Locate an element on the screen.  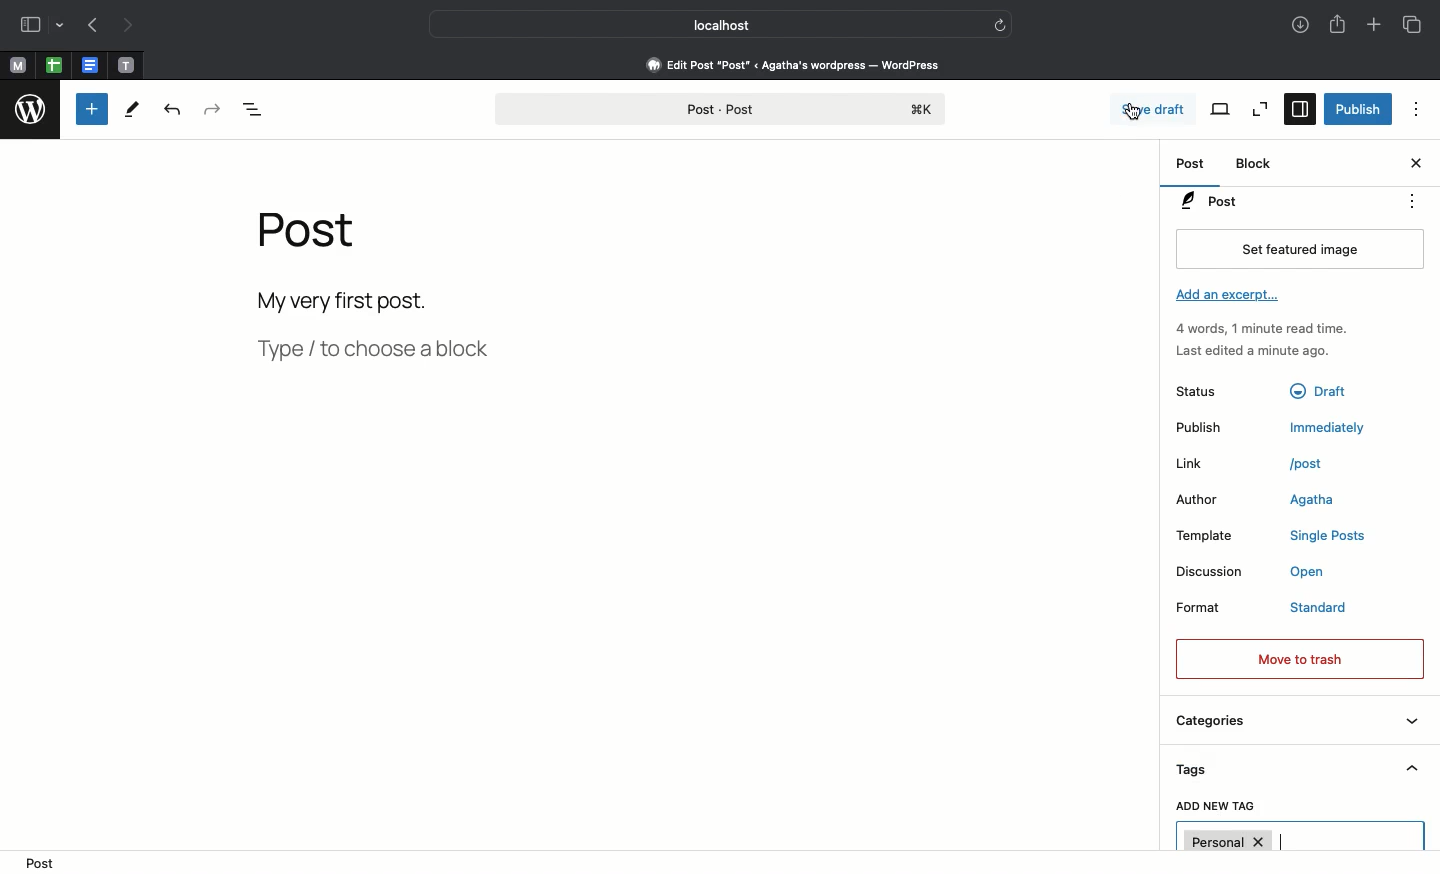
Agatha is located at coordinates (1311, 501).